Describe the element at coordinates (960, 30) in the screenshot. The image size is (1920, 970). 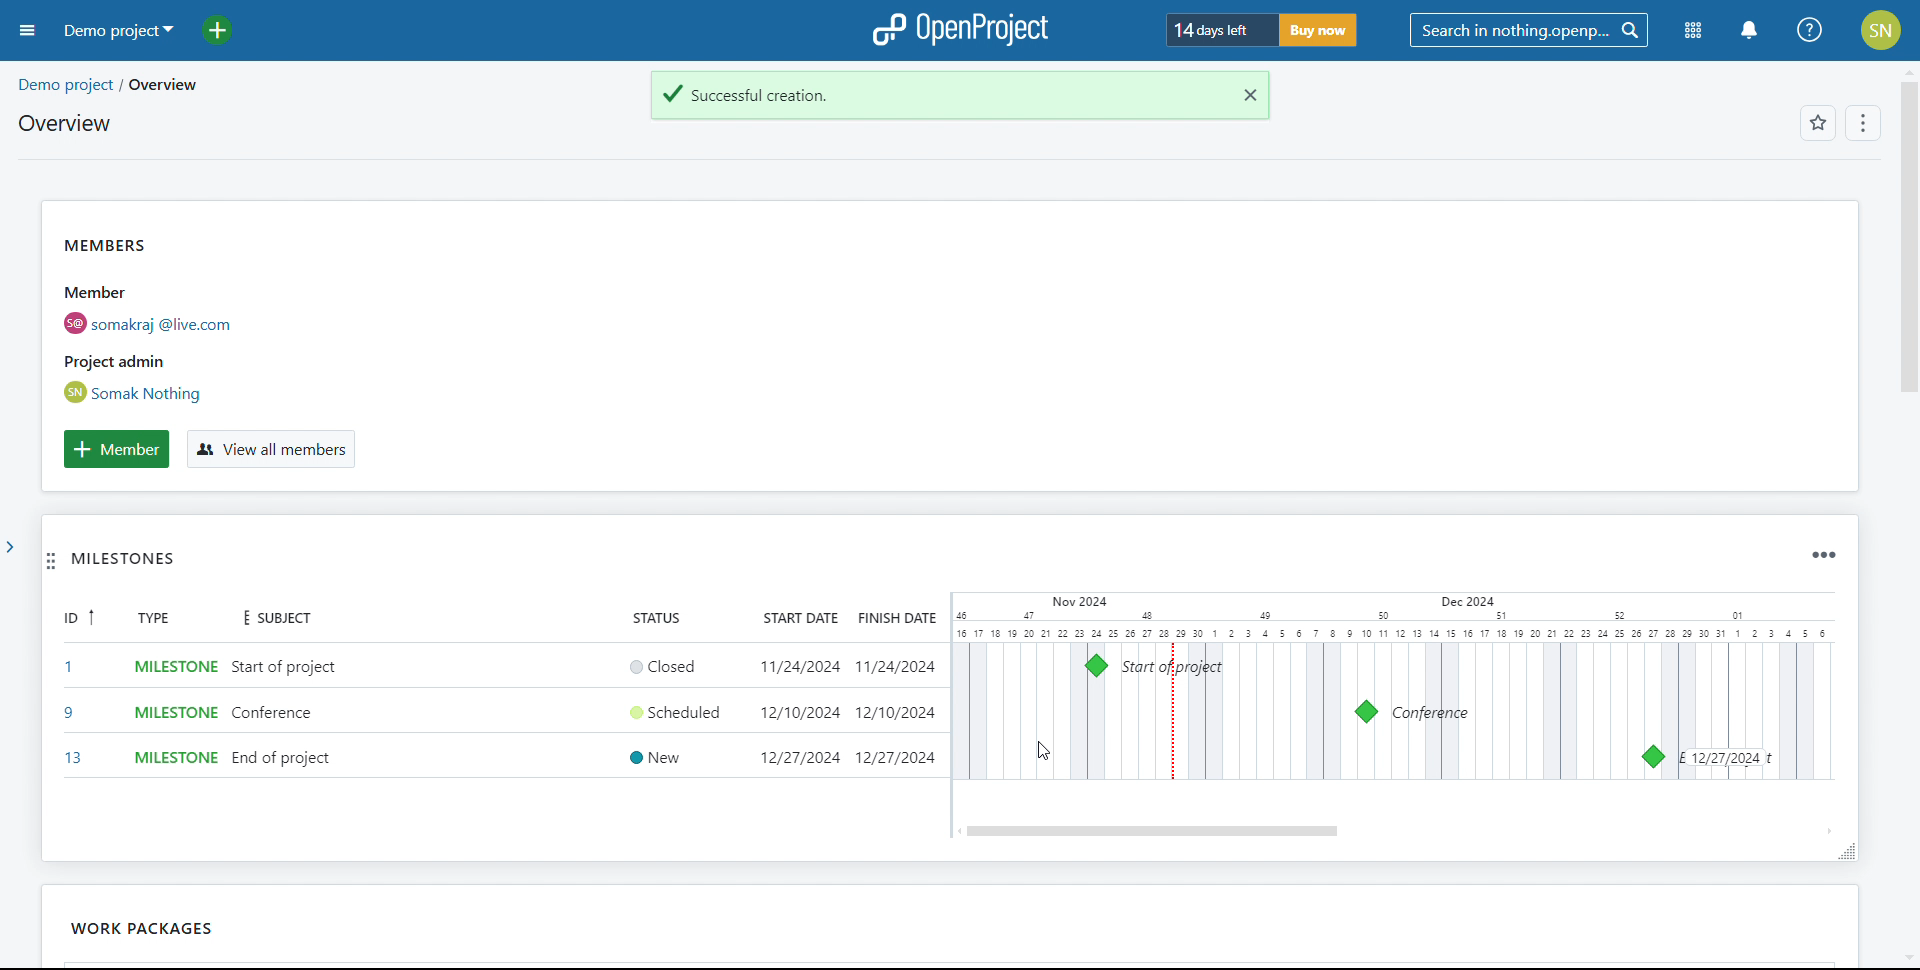
I see `logo` at that location.